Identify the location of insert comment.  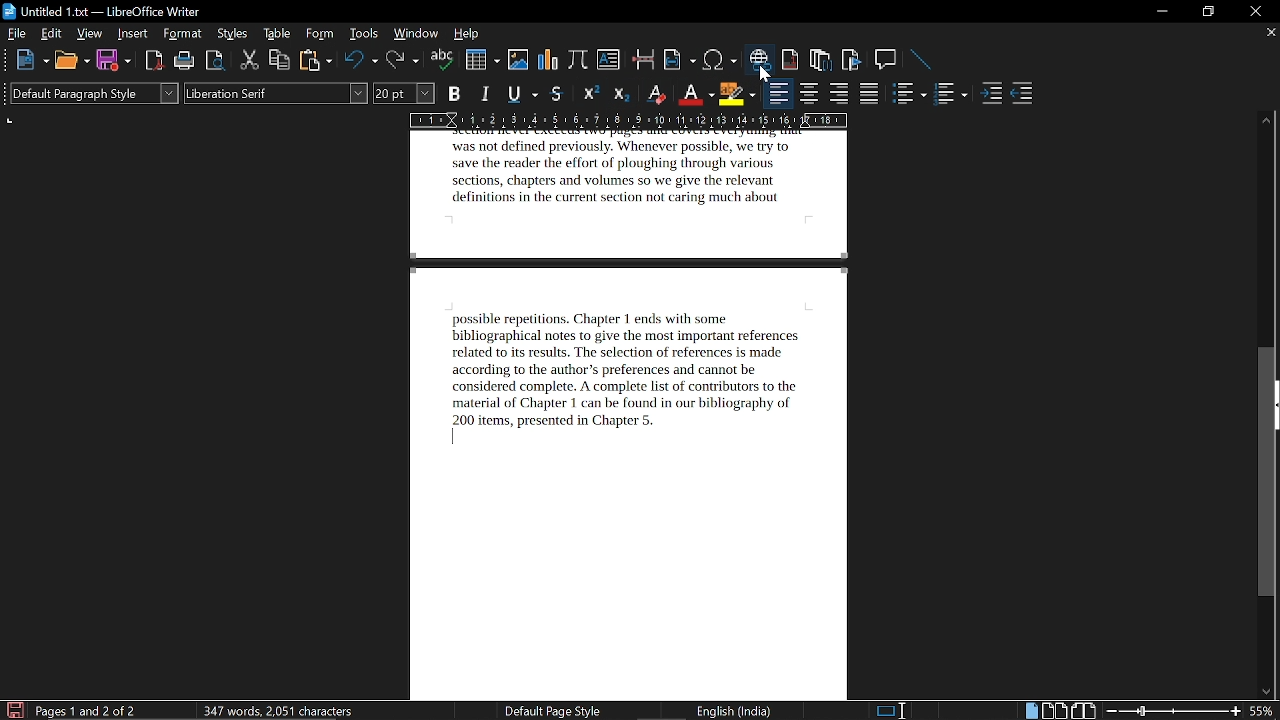
(887, 60).